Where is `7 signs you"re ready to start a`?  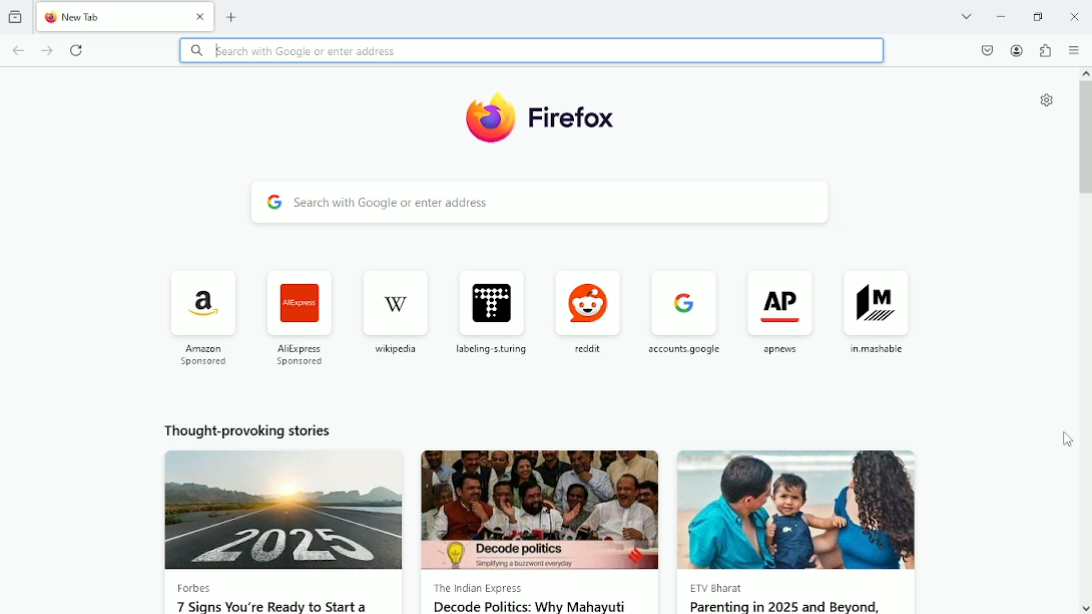 7 signs you"re ready to start a is located at coordinates (272, 606).